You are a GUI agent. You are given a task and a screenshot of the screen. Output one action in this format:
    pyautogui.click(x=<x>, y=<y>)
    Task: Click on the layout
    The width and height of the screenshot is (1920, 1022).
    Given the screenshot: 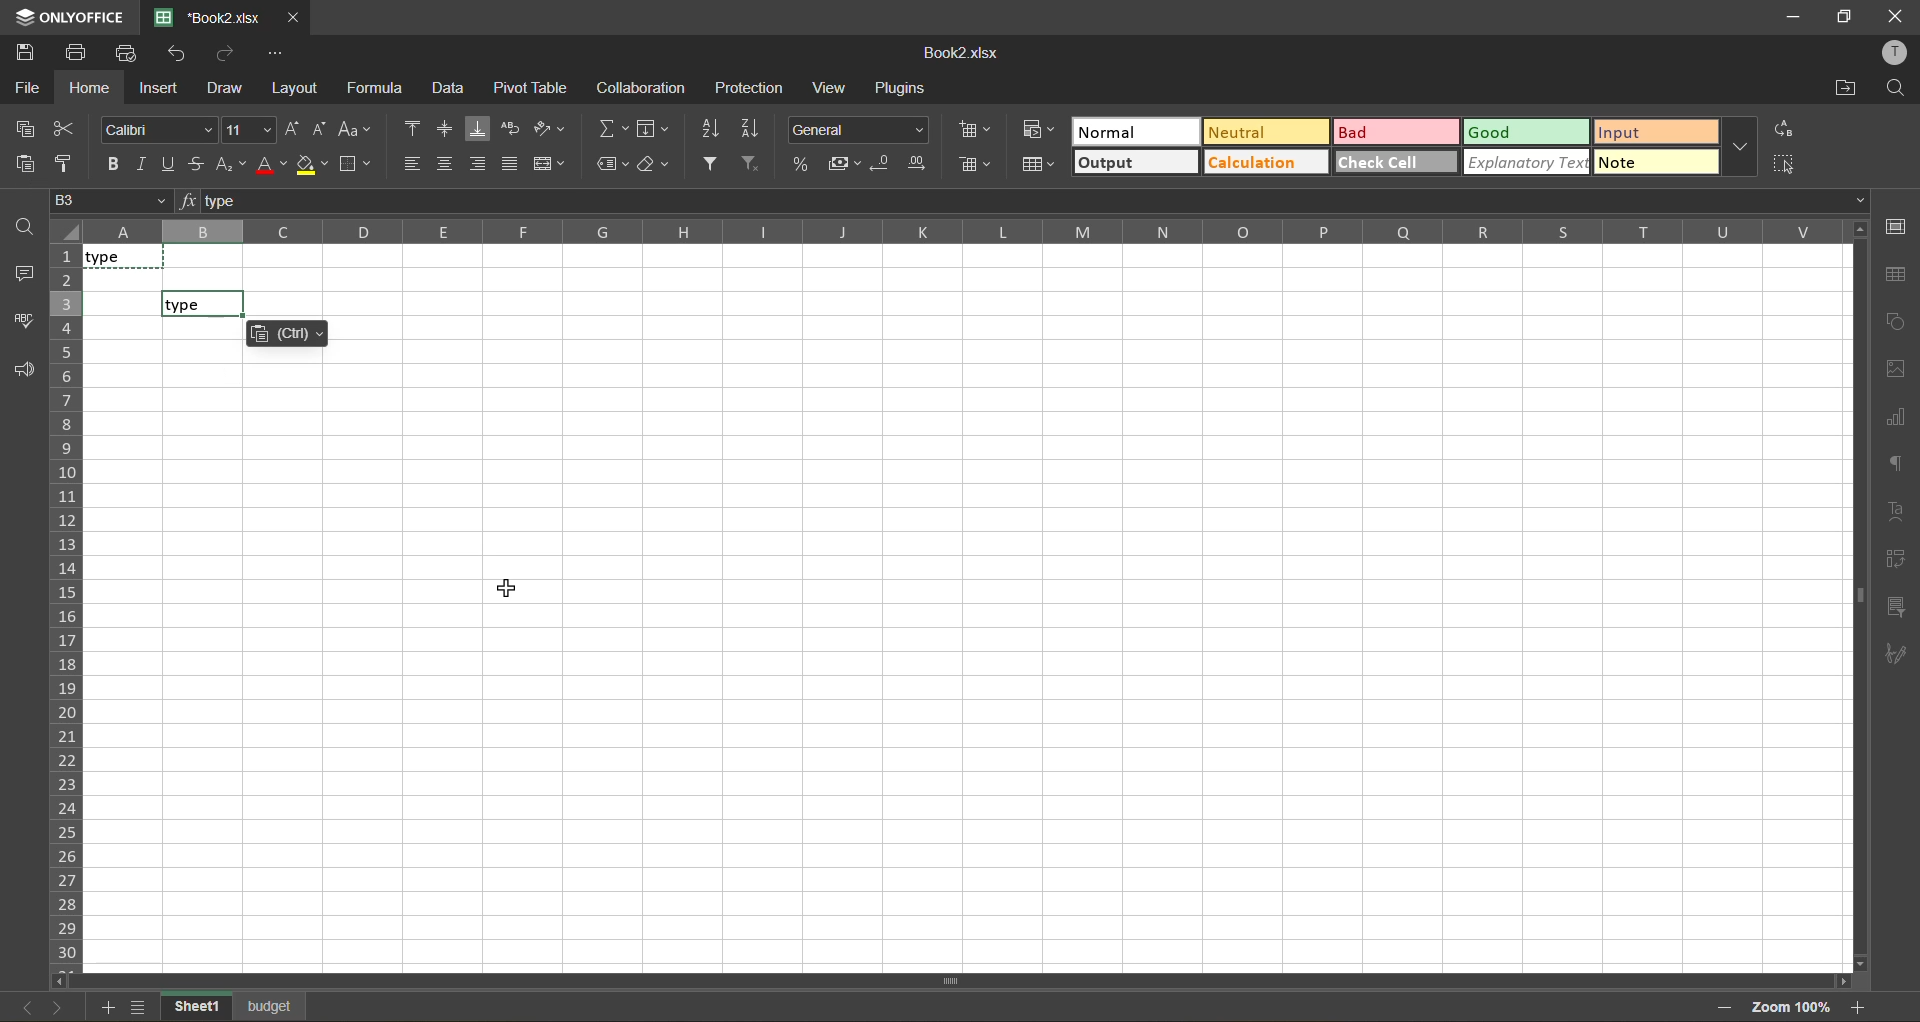 What is the action you would take?
    pyautogui.click(x=292, y=90)
    